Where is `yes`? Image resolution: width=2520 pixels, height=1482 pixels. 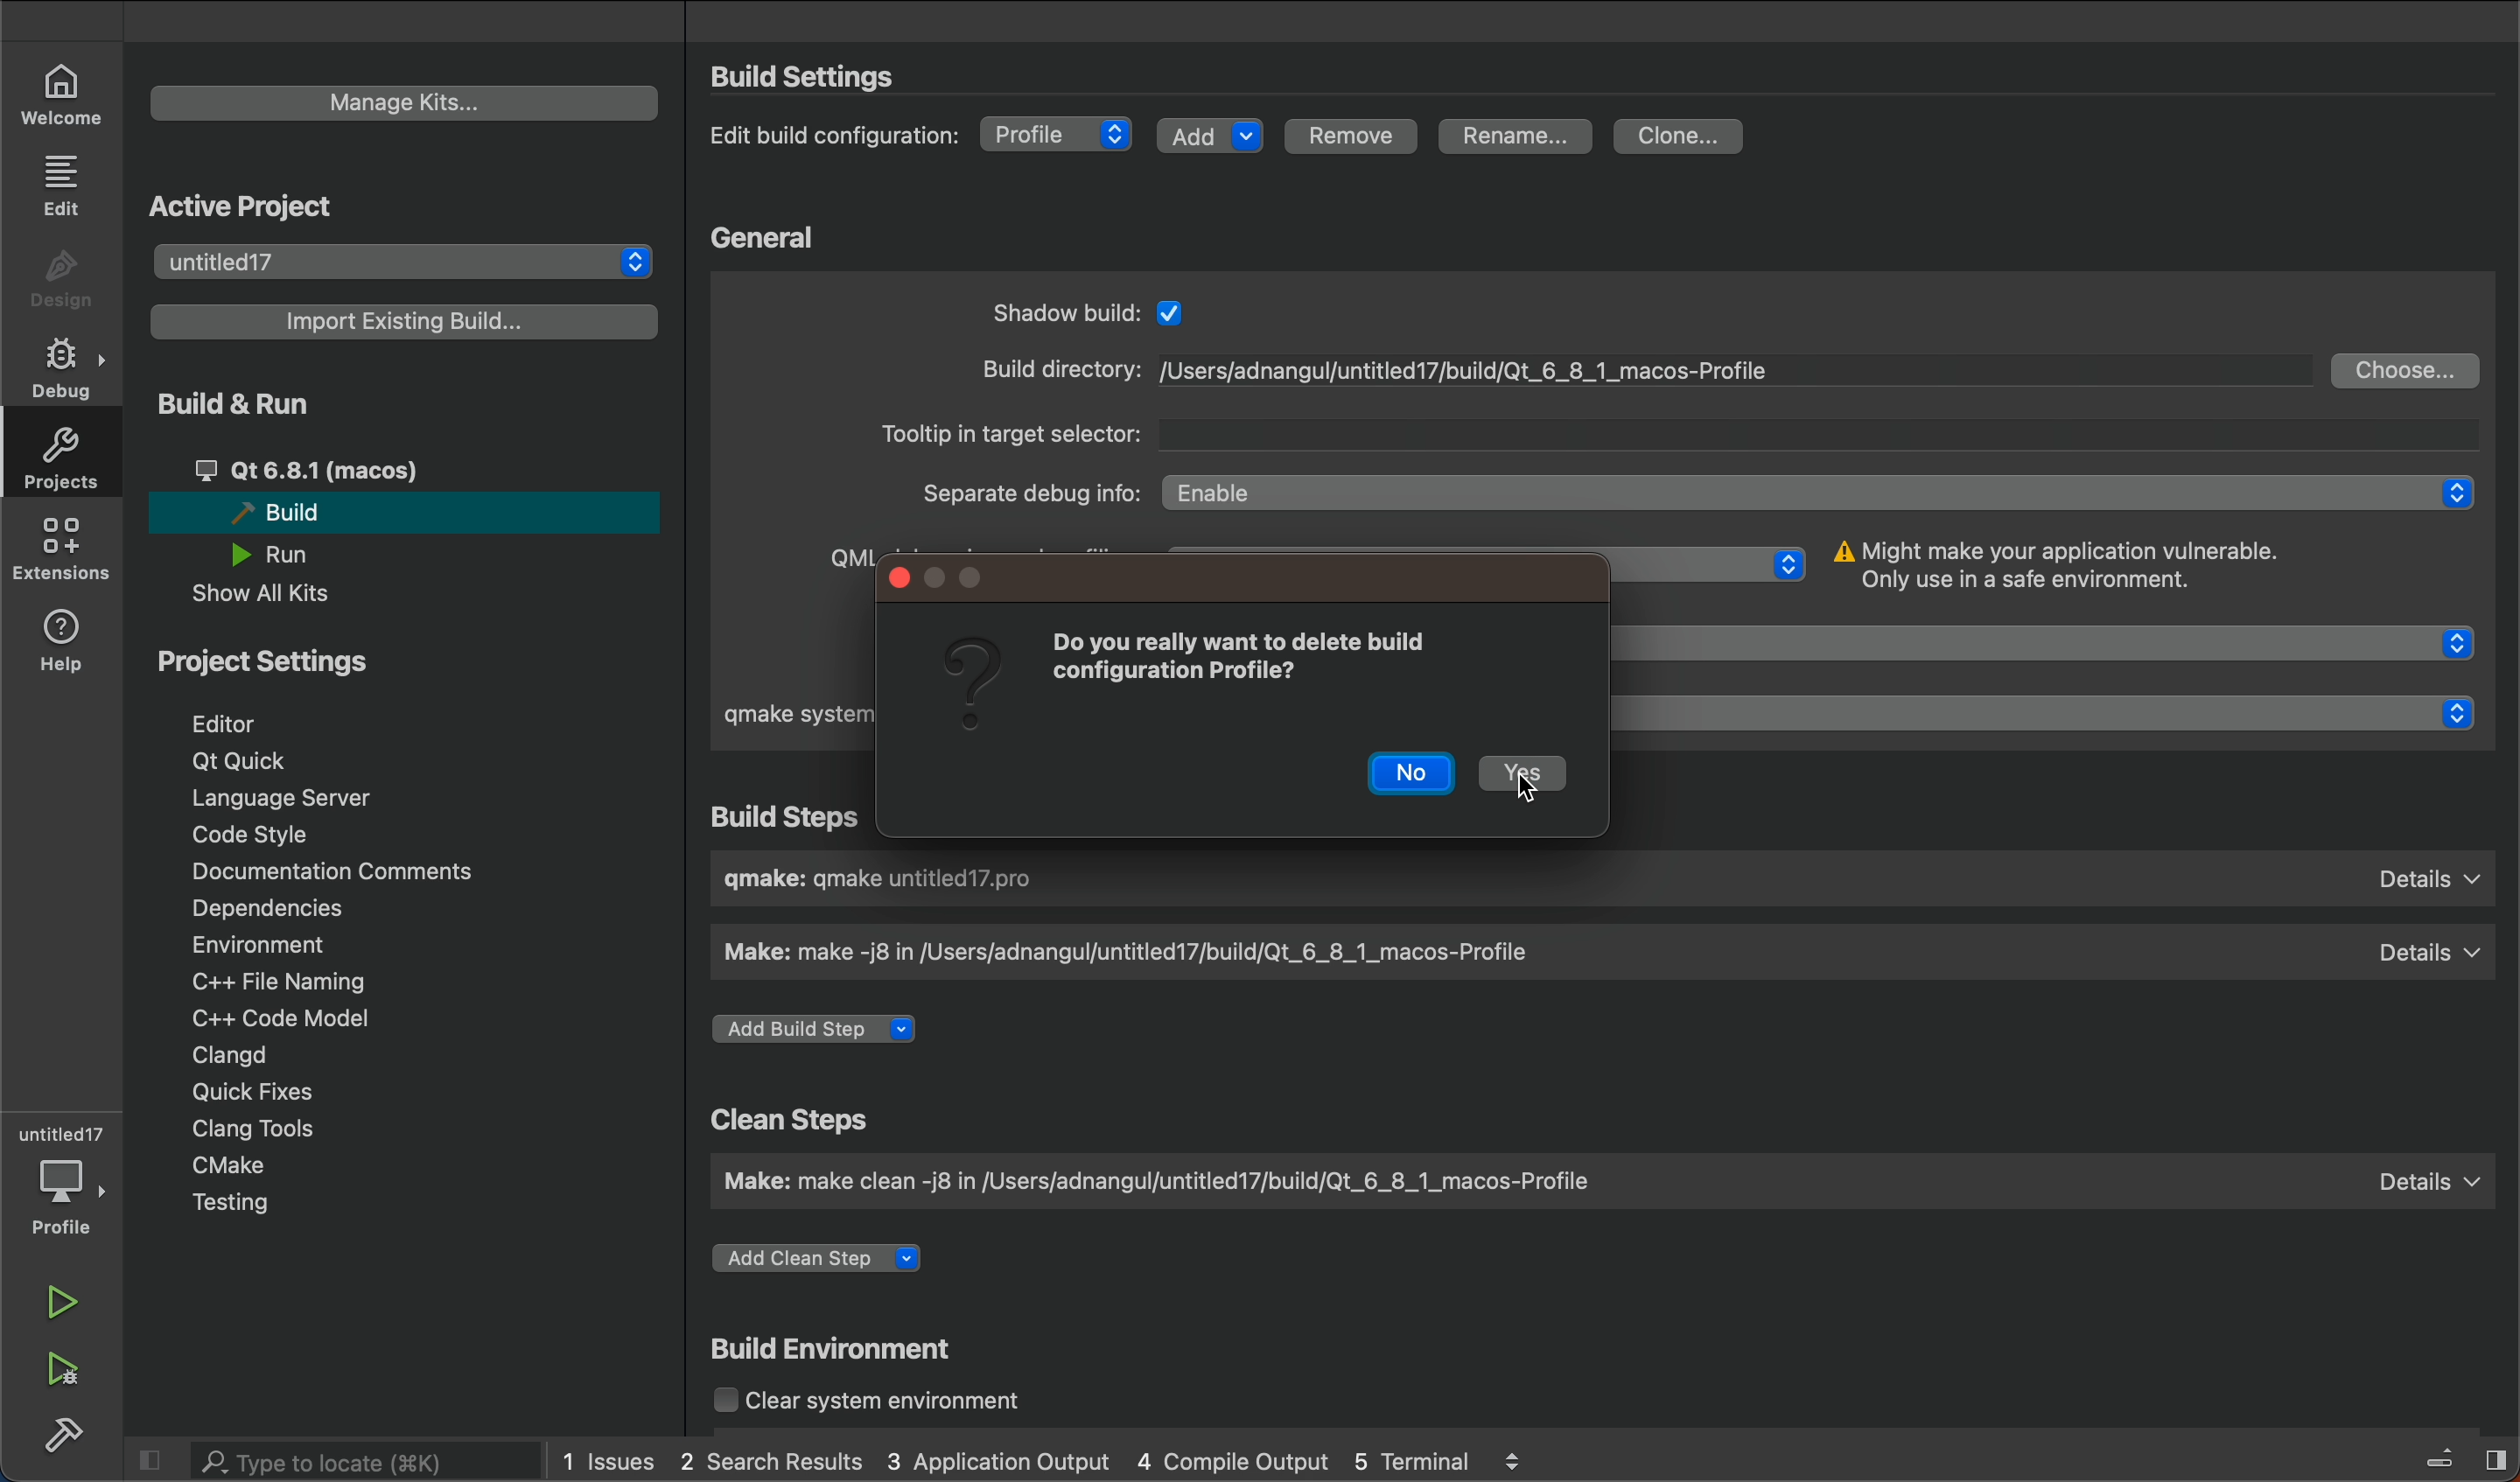 yes is located at coordinates (1530, 775).